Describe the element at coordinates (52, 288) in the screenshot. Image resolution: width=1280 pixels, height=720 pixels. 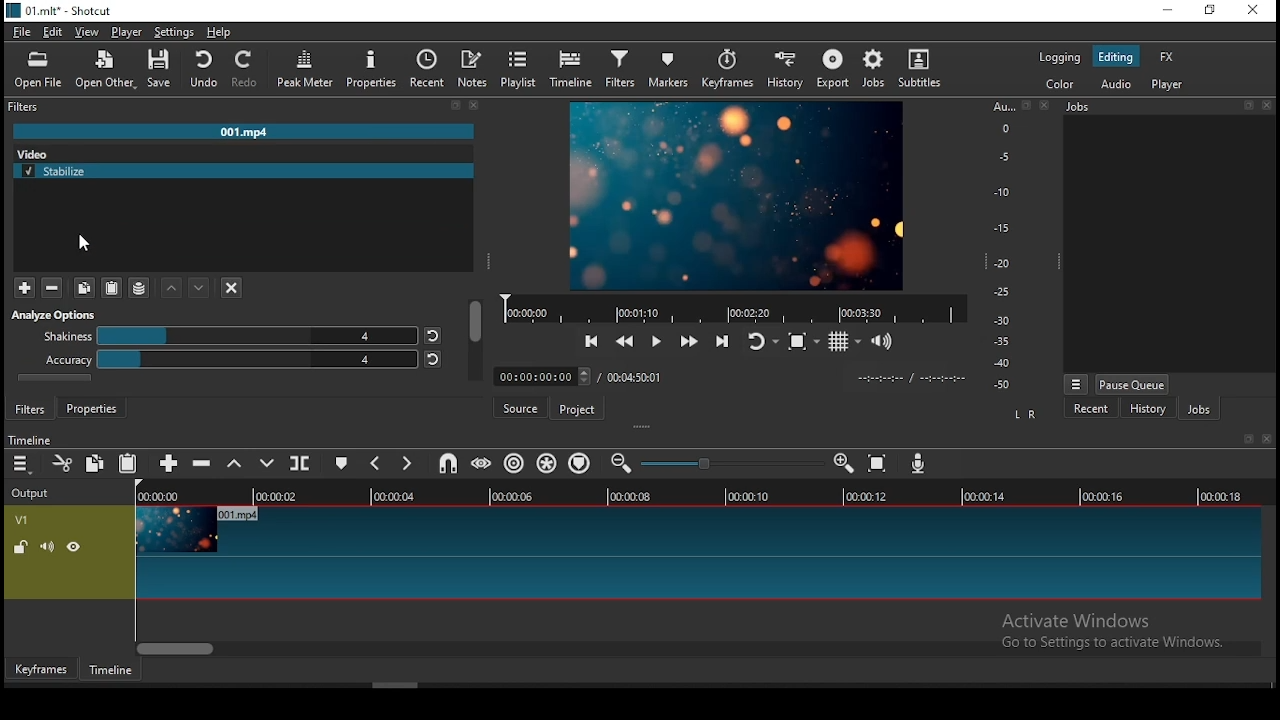
I see `zoomout` at that location.